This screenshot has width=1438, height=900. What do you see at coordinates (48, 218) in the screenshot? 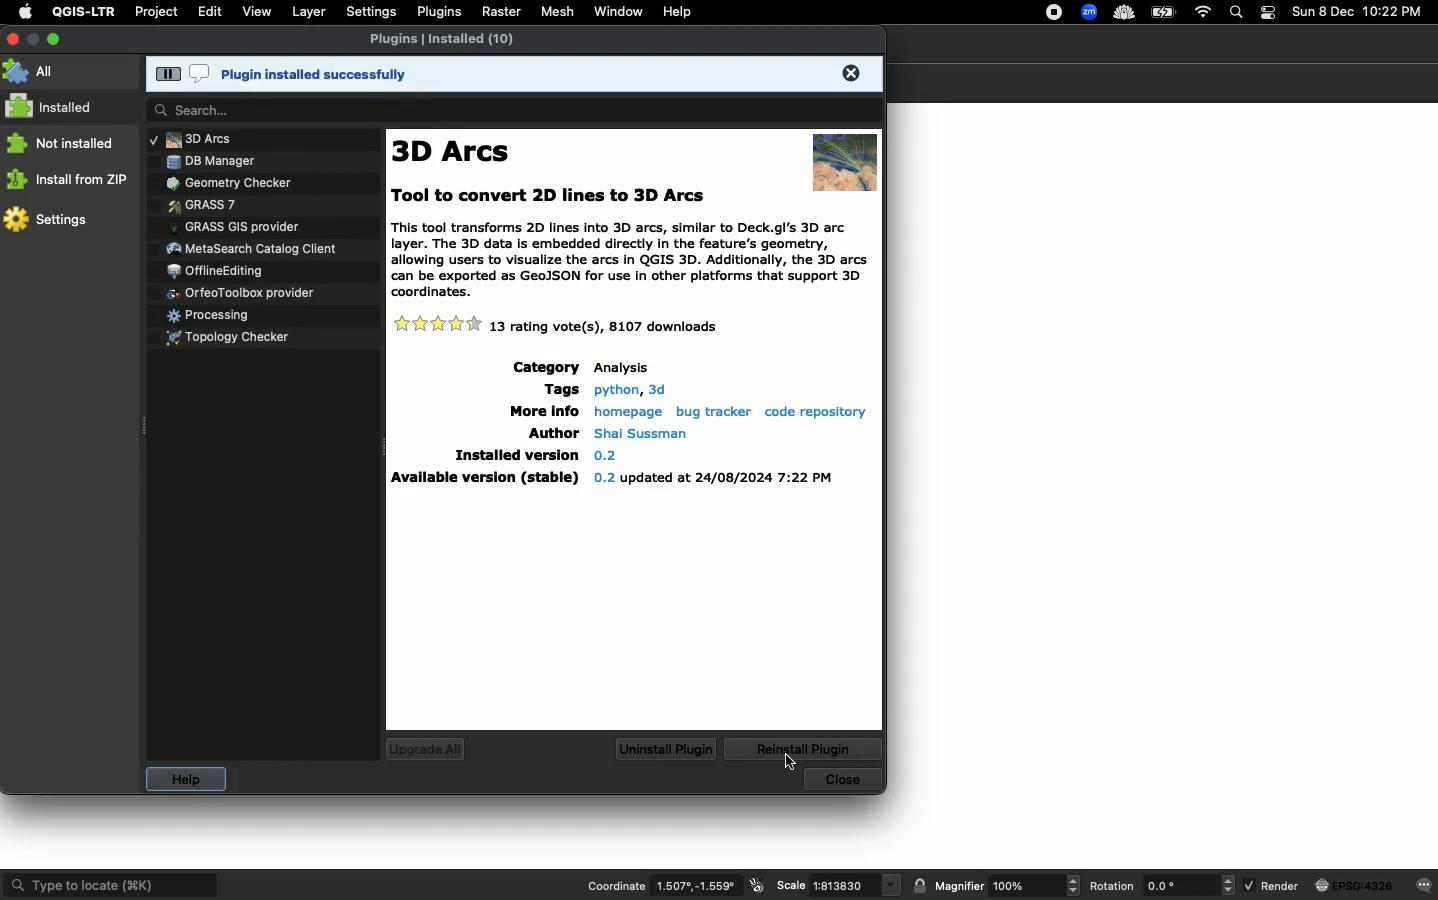
I see `Settings` at bounding box center [48, 218].